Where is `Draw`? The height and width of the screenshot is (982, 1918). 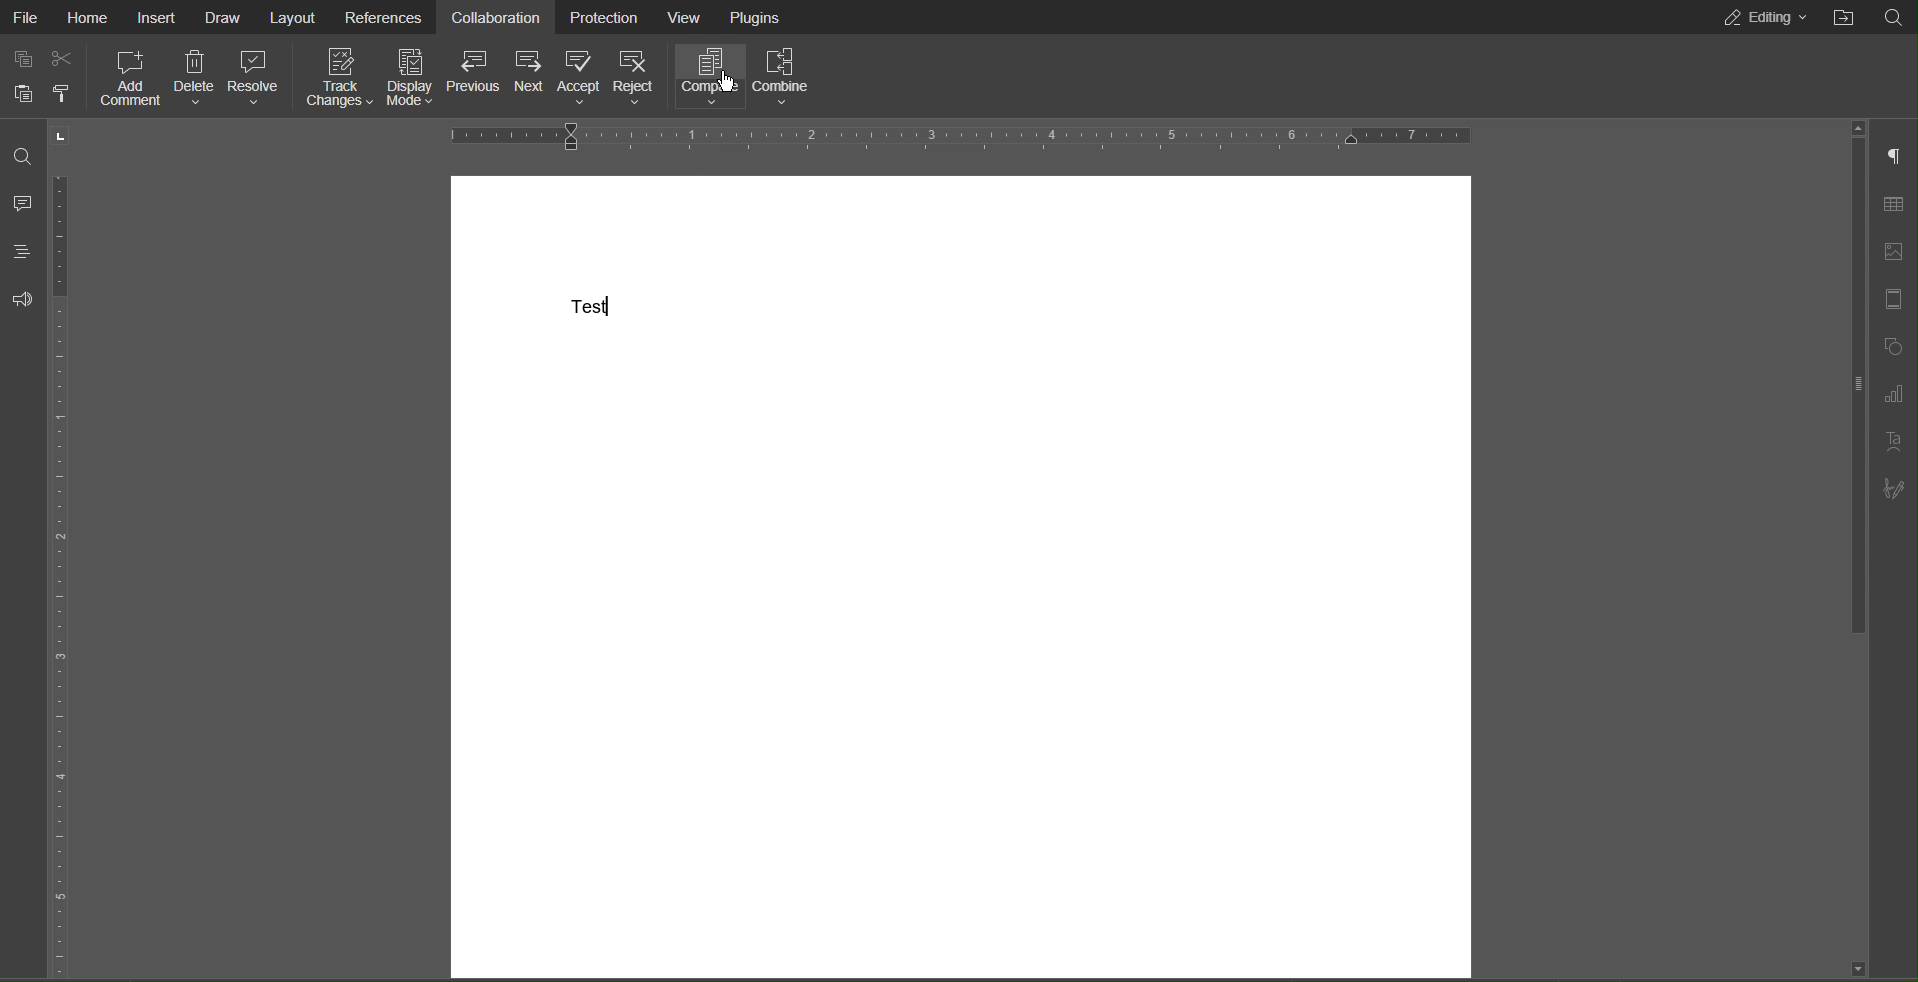 Draw is located at coordinates (222, 18).